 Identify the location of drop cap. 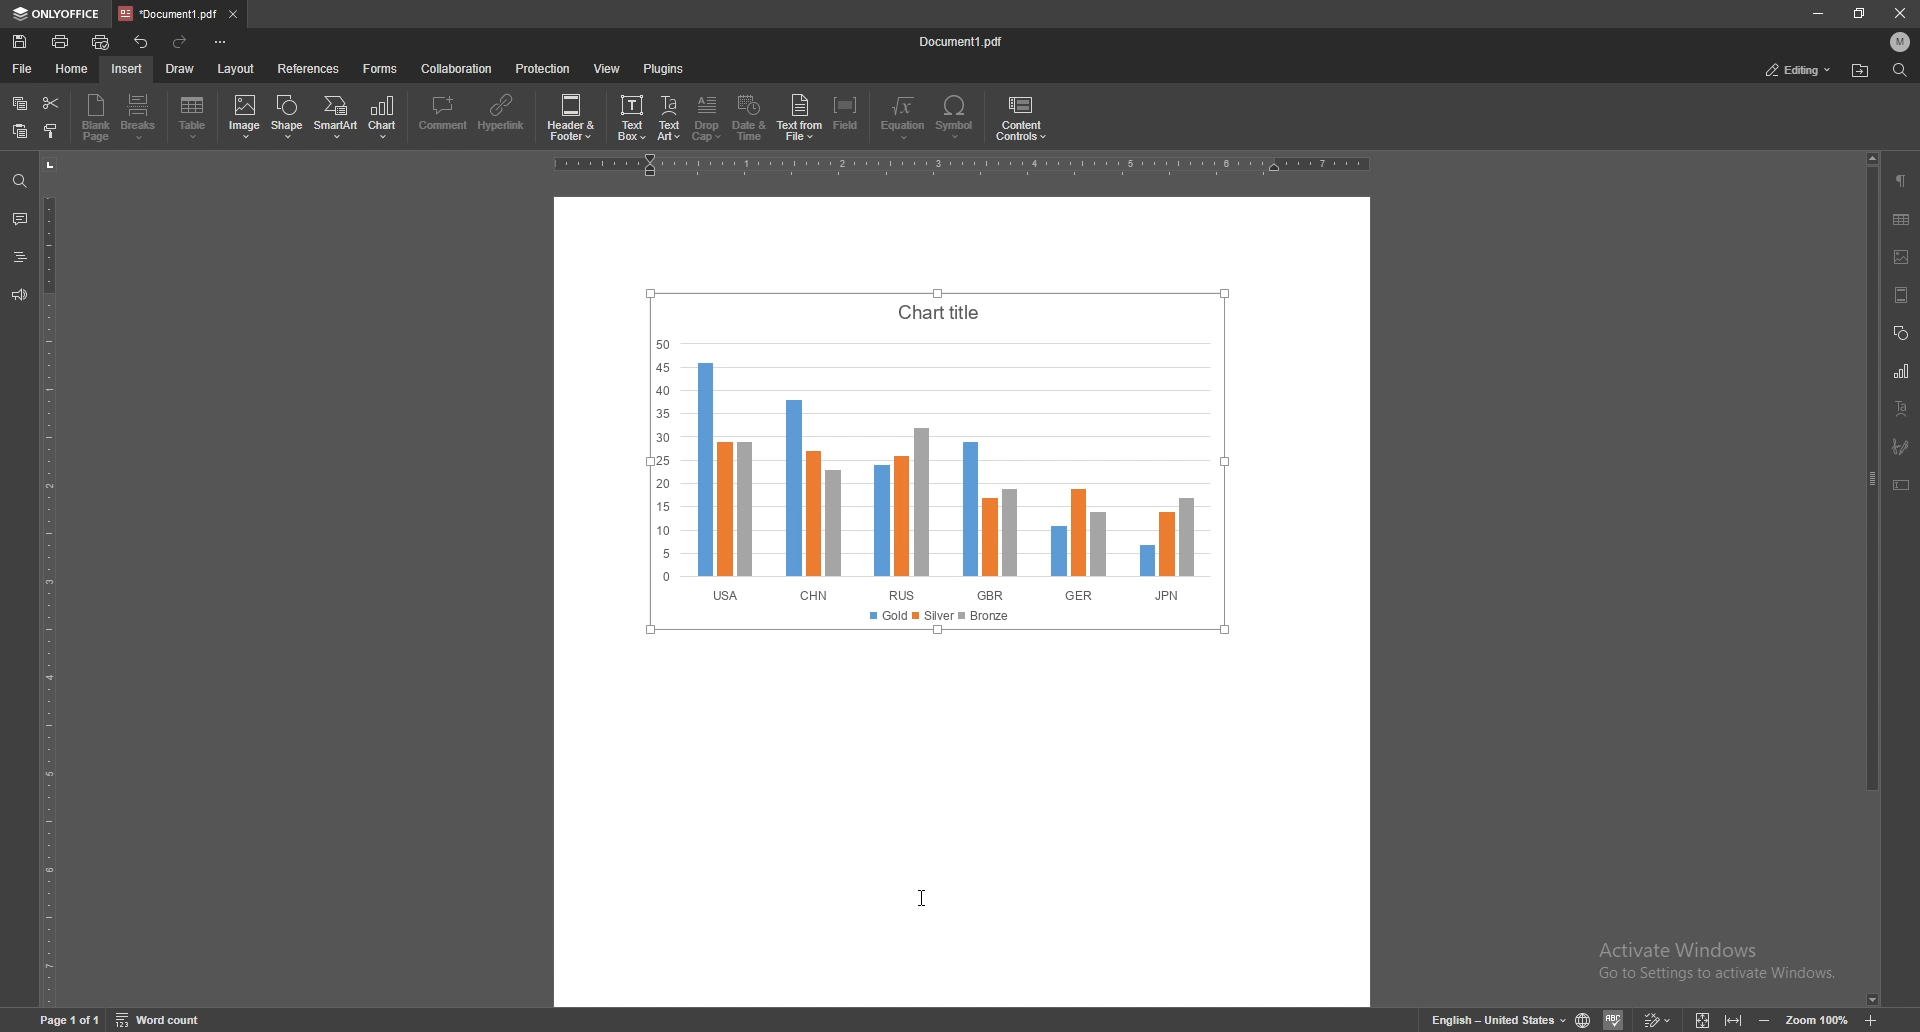
(707, 120).